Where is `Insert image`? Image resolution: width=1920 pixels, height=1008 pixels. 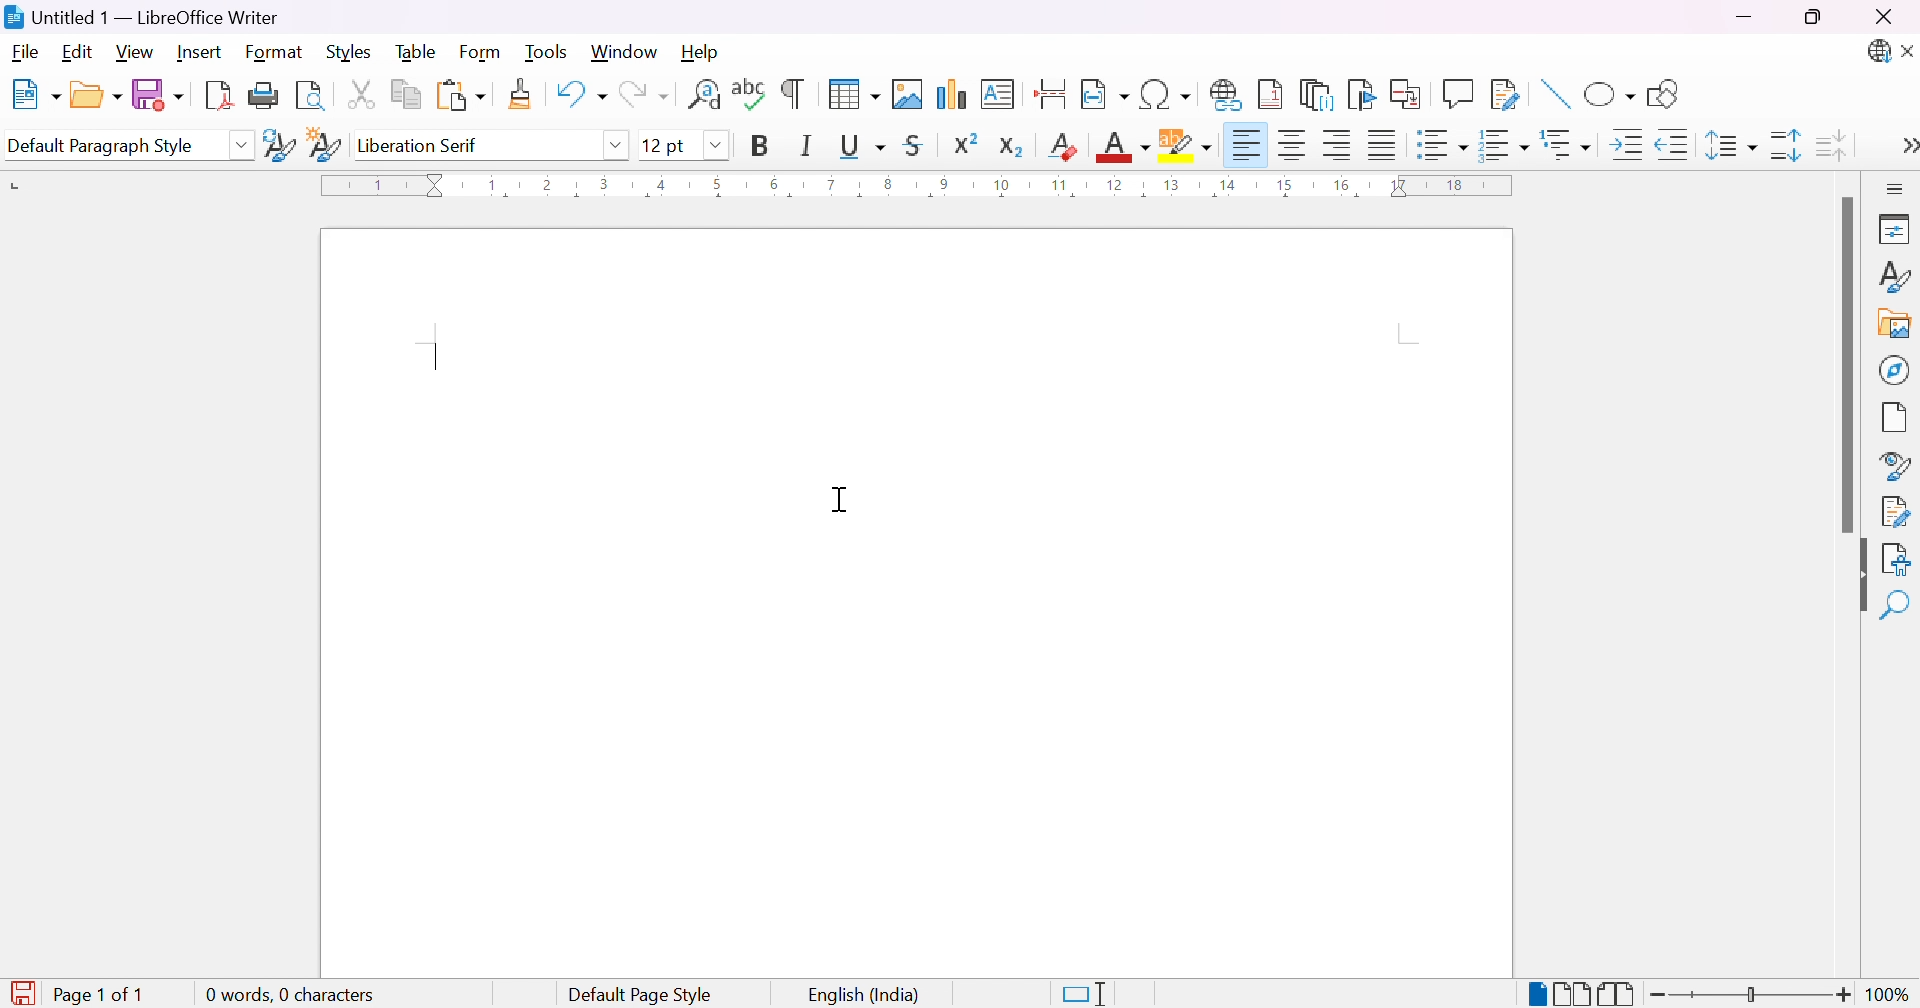 Insert image is located at coordinates (1896, 326).